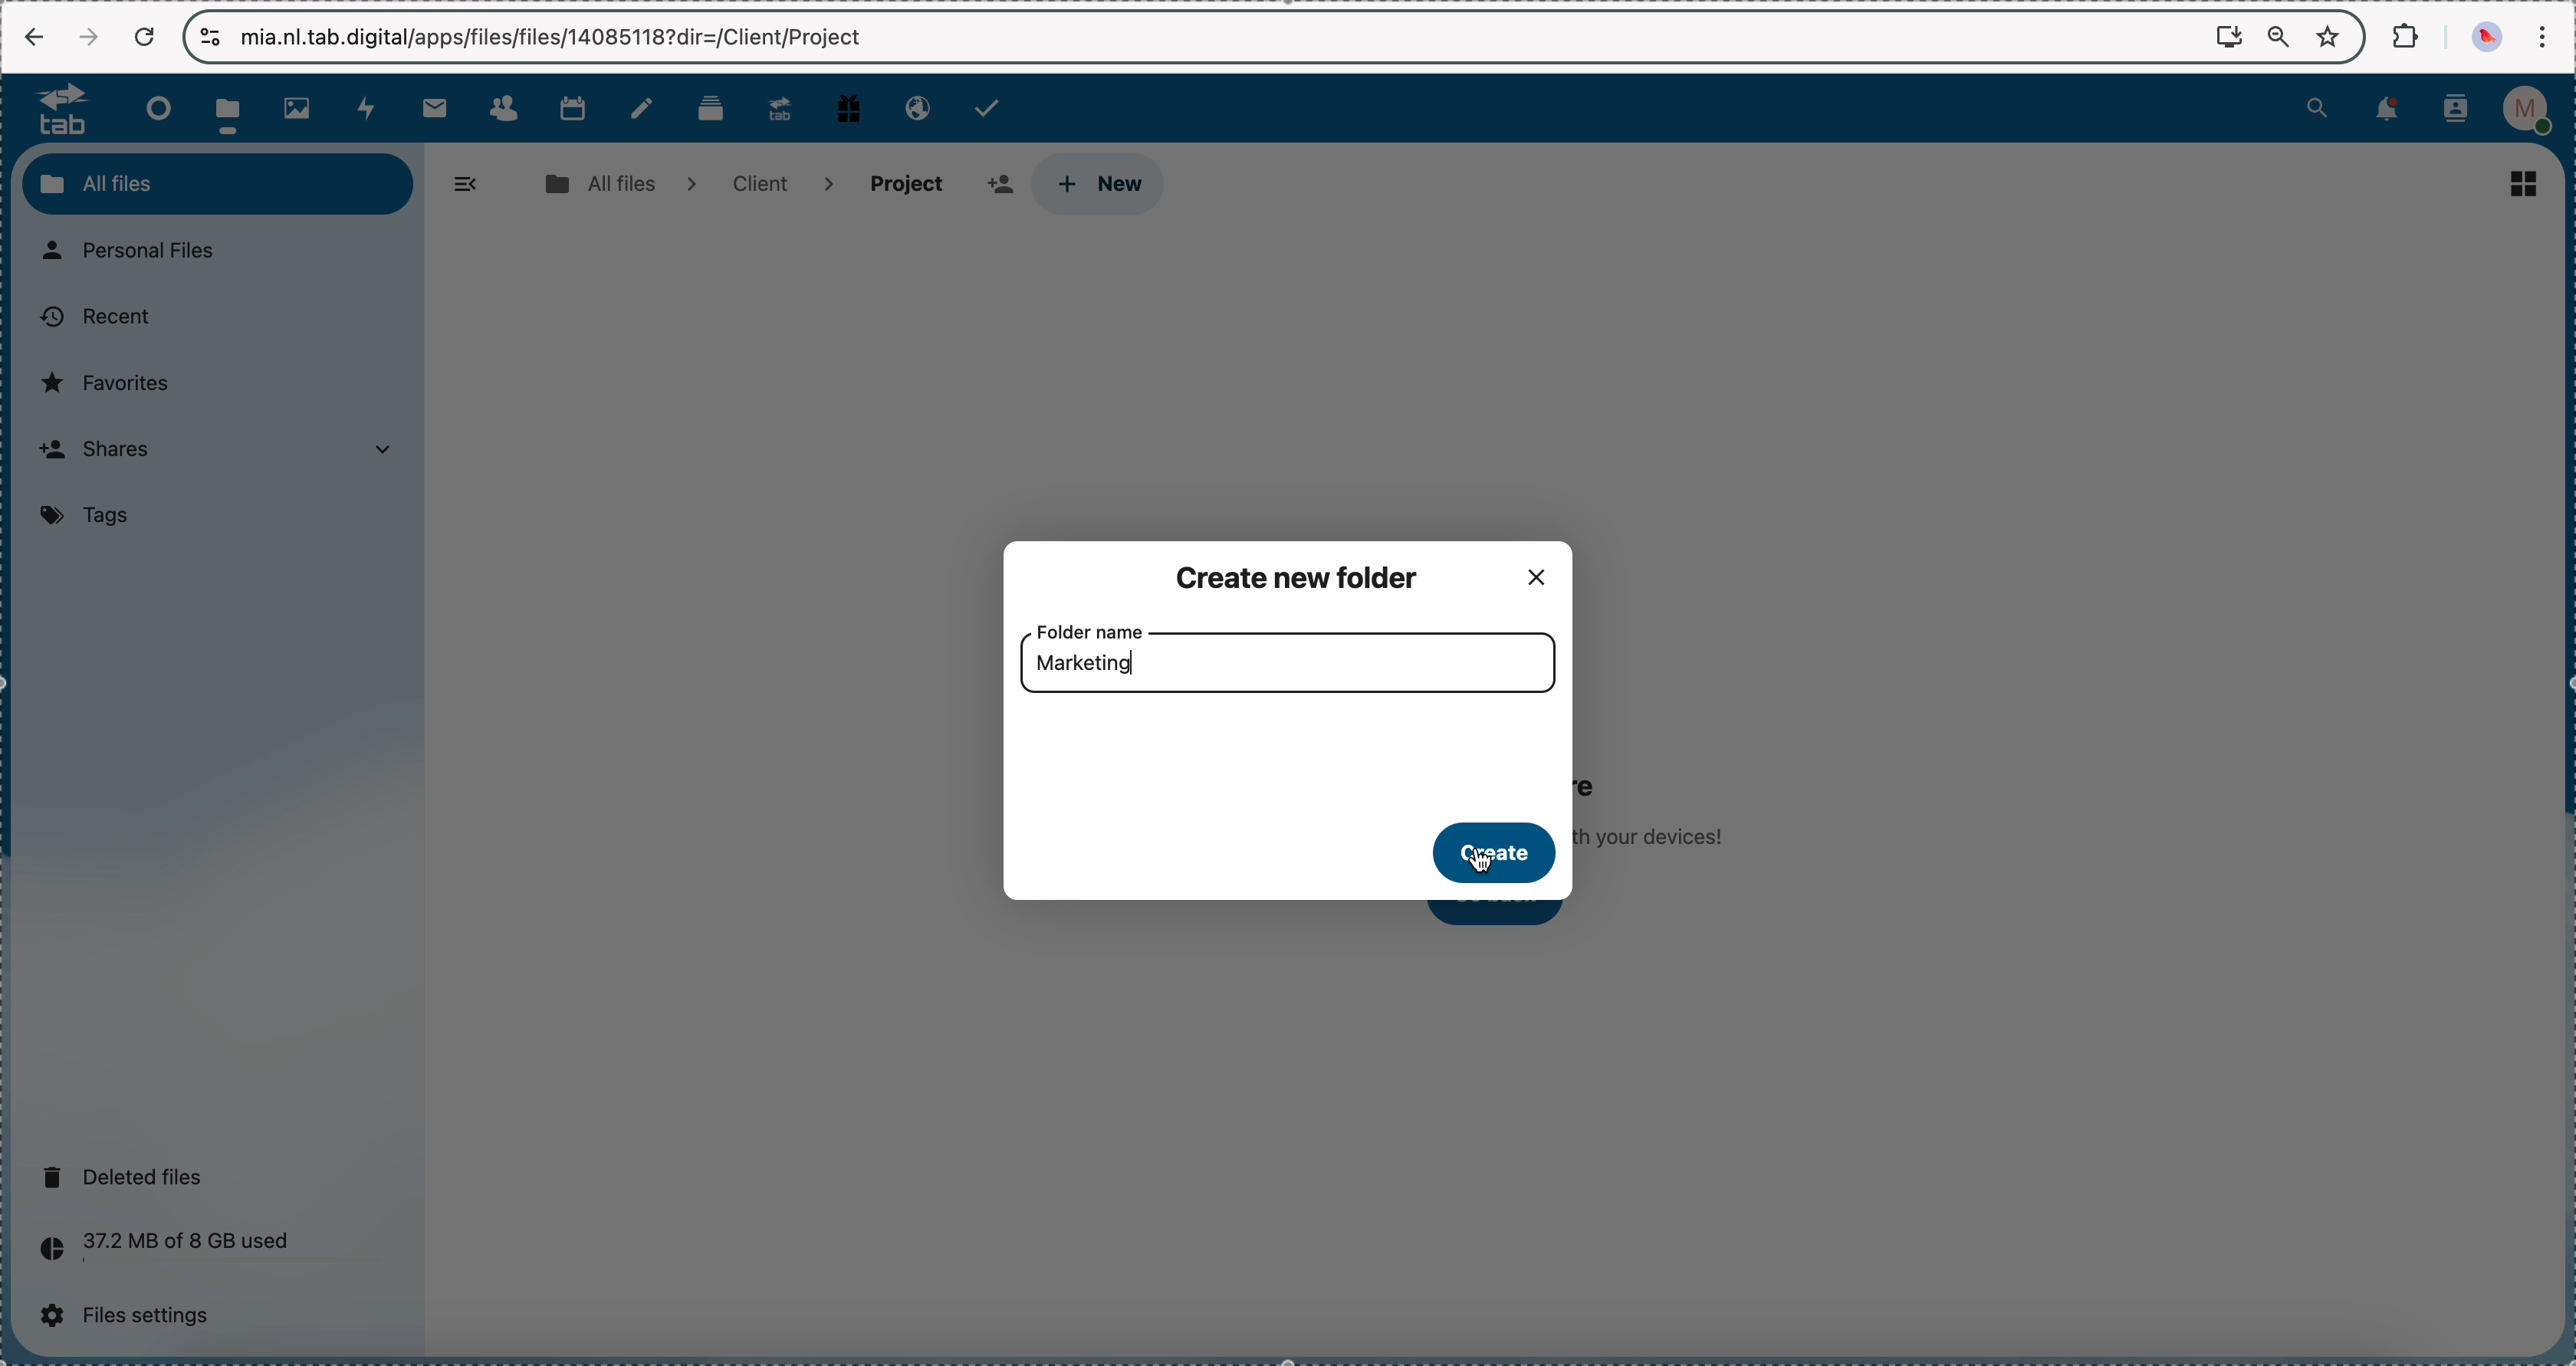 The height and width of the screenshot is (1366, 2576). Describe the element at coordinates (1108, 186) in the screenshot. I see `click on new button` at that location.